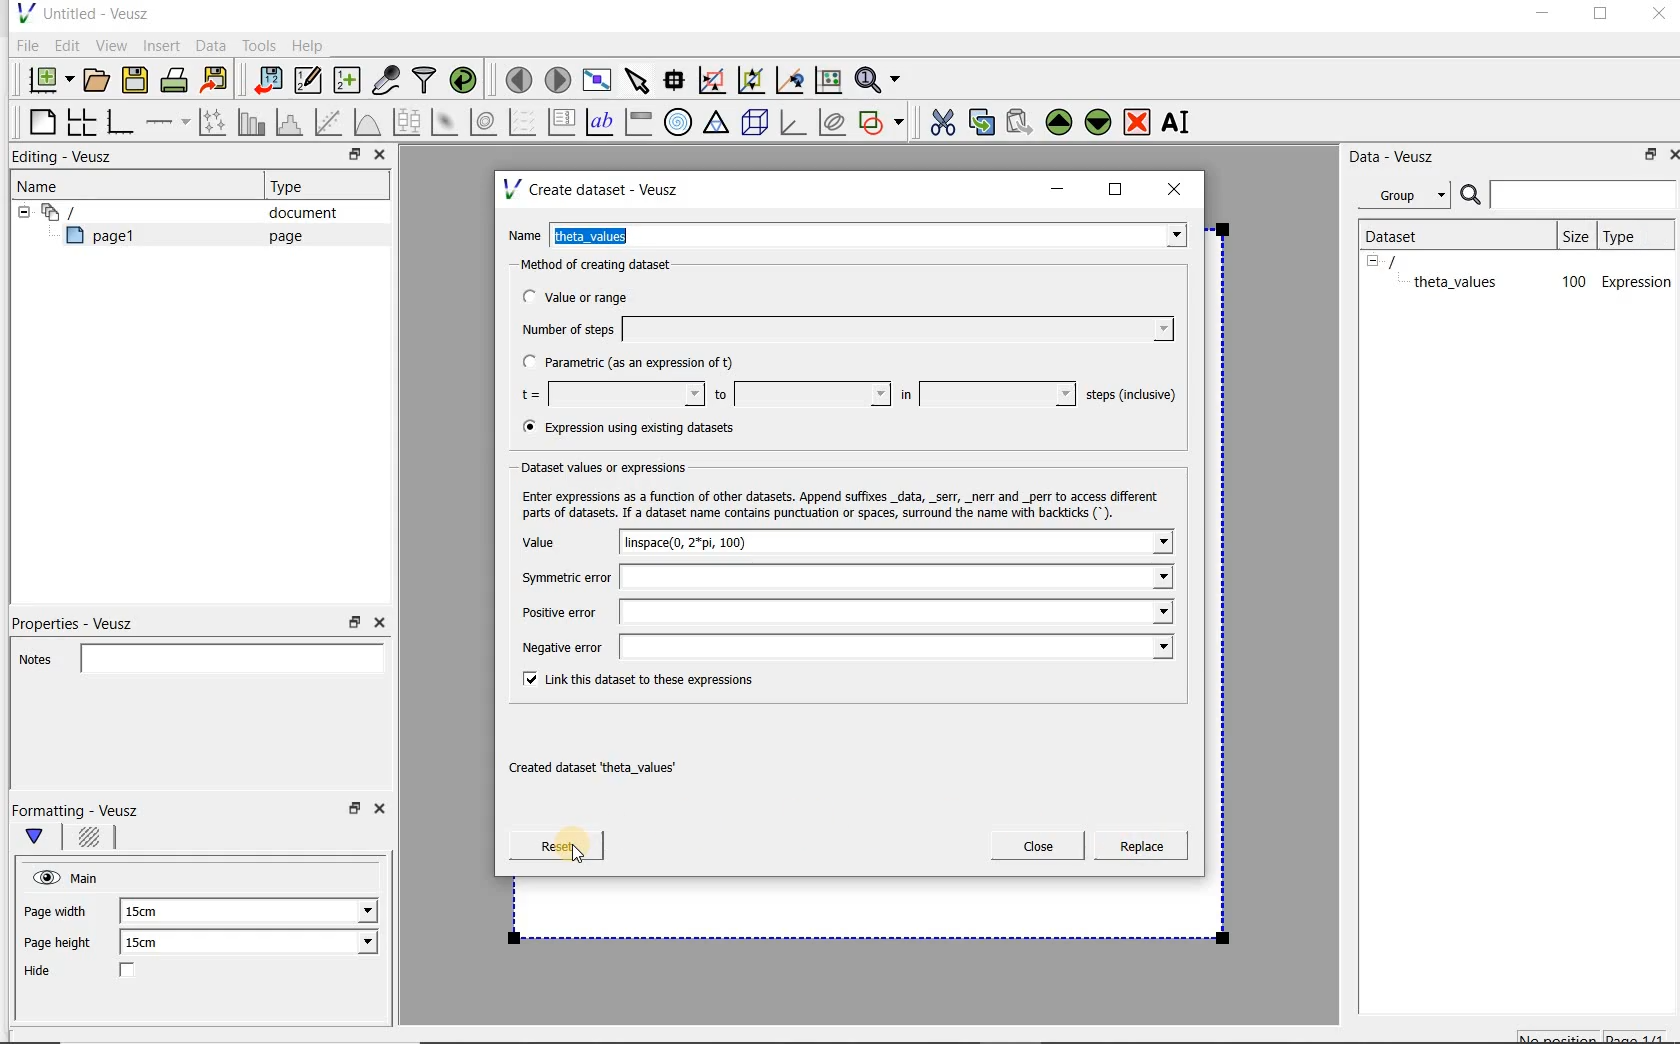 This screenshot has width=1680, height=1044. I want to click on Parametric (as an expression of t), so click(637, 363).